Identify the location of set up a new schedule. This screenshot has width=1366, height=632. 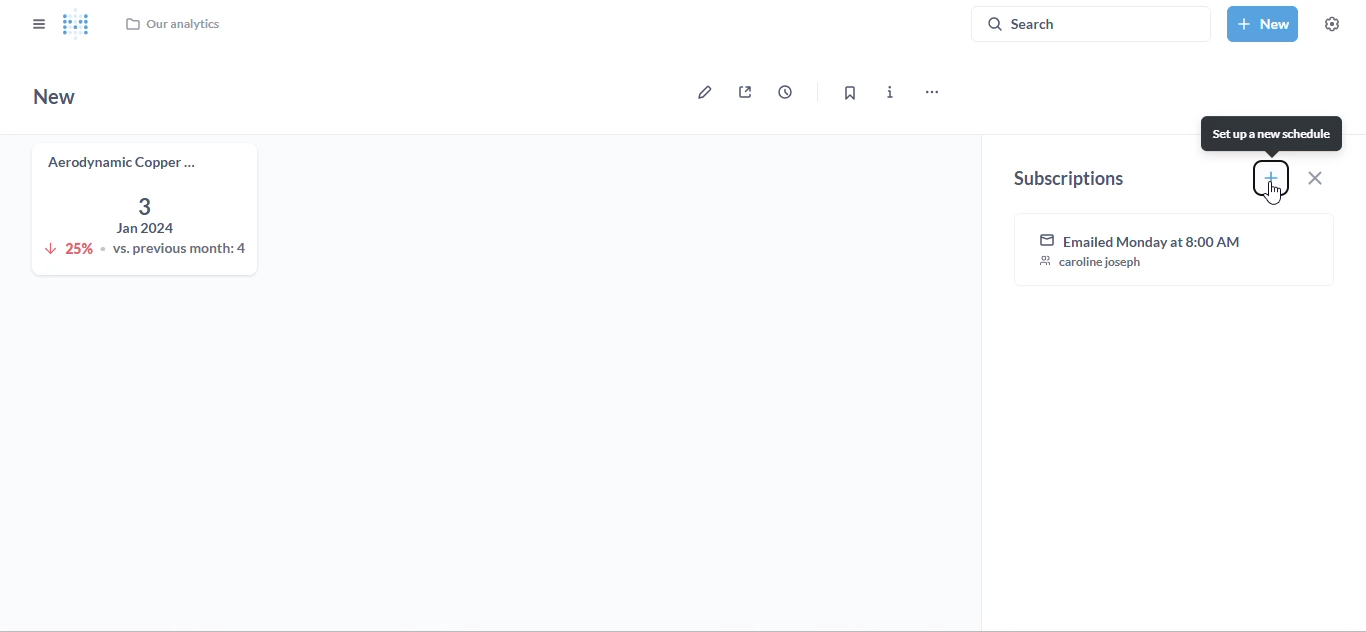
(1272, 134).